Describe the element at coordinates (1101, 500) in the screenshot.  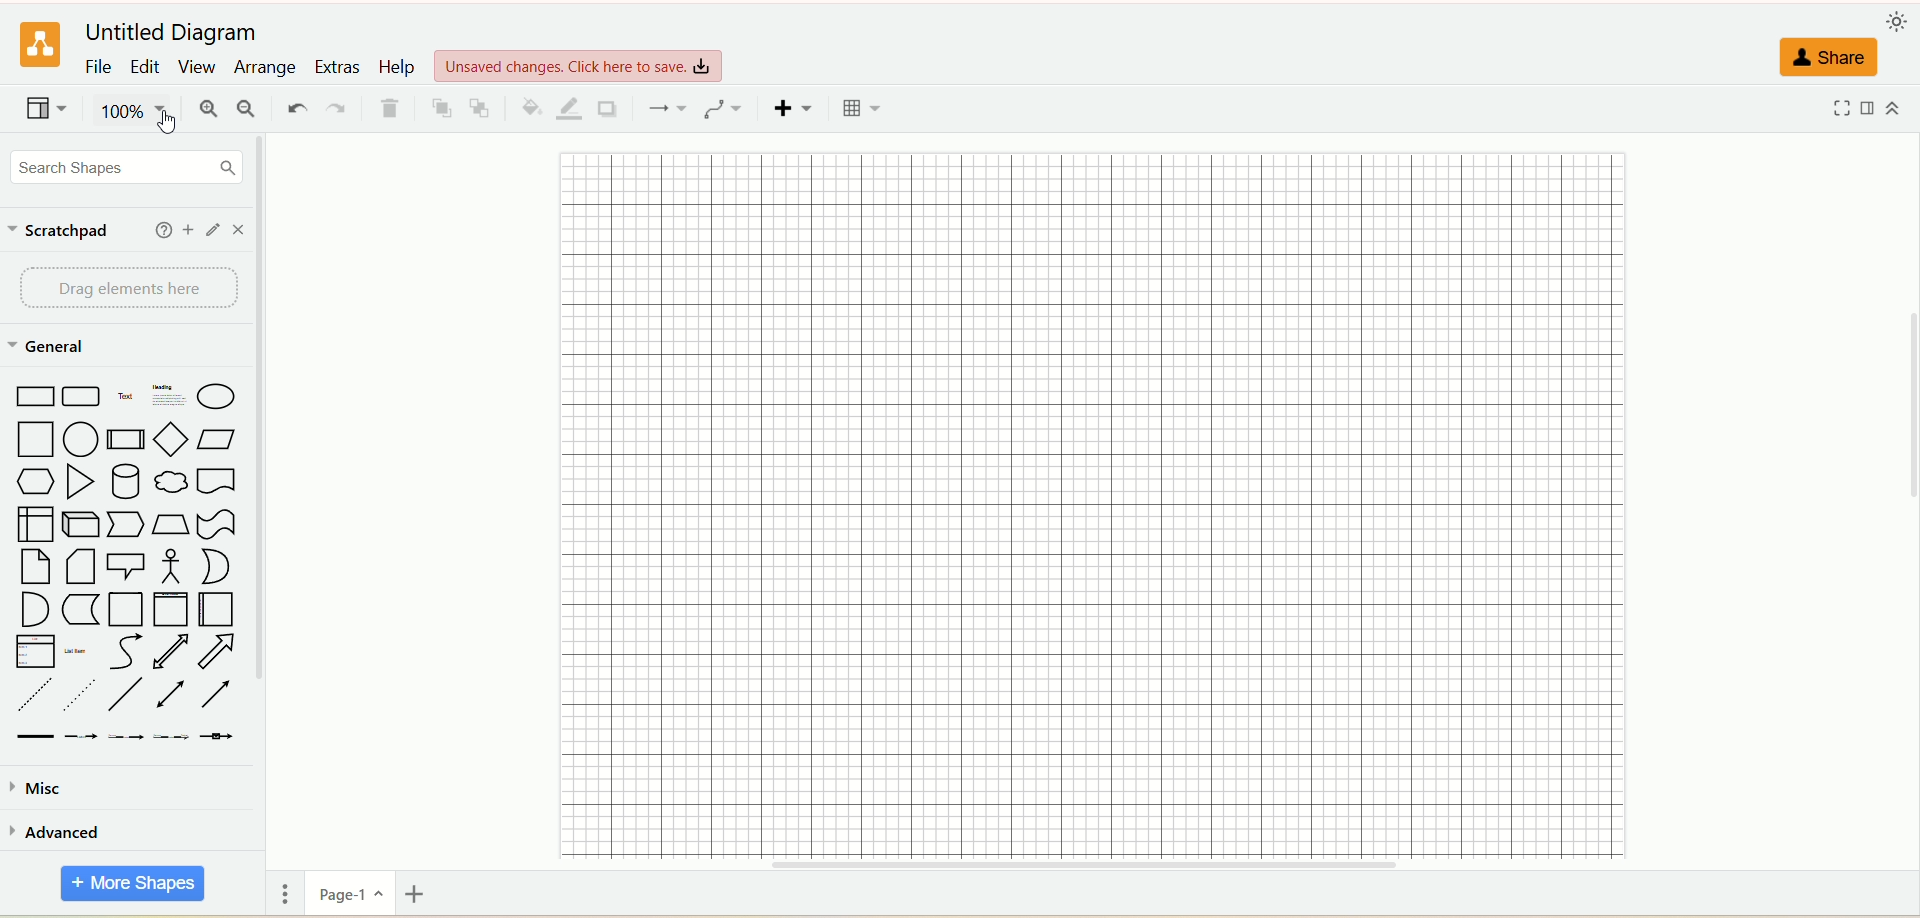
I see `canvas` at that location.